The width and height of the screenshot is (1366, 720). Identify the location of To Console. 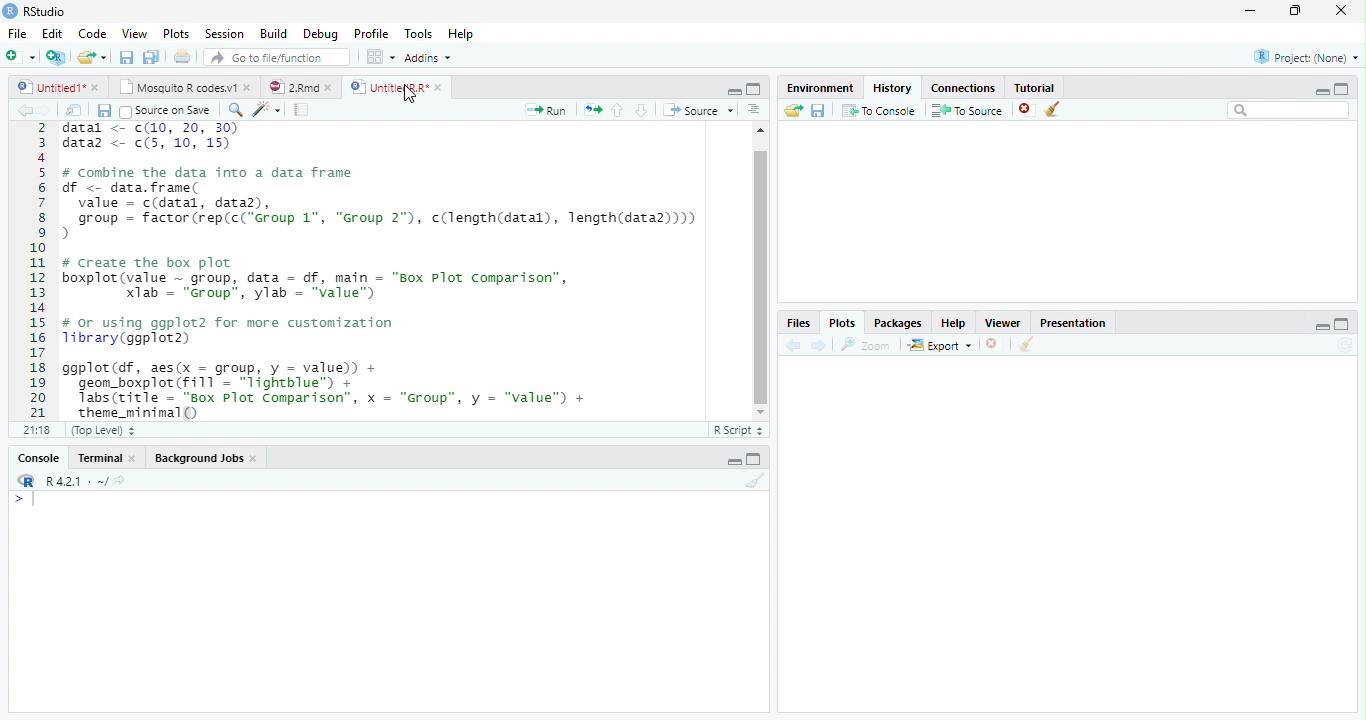
(880, 110).